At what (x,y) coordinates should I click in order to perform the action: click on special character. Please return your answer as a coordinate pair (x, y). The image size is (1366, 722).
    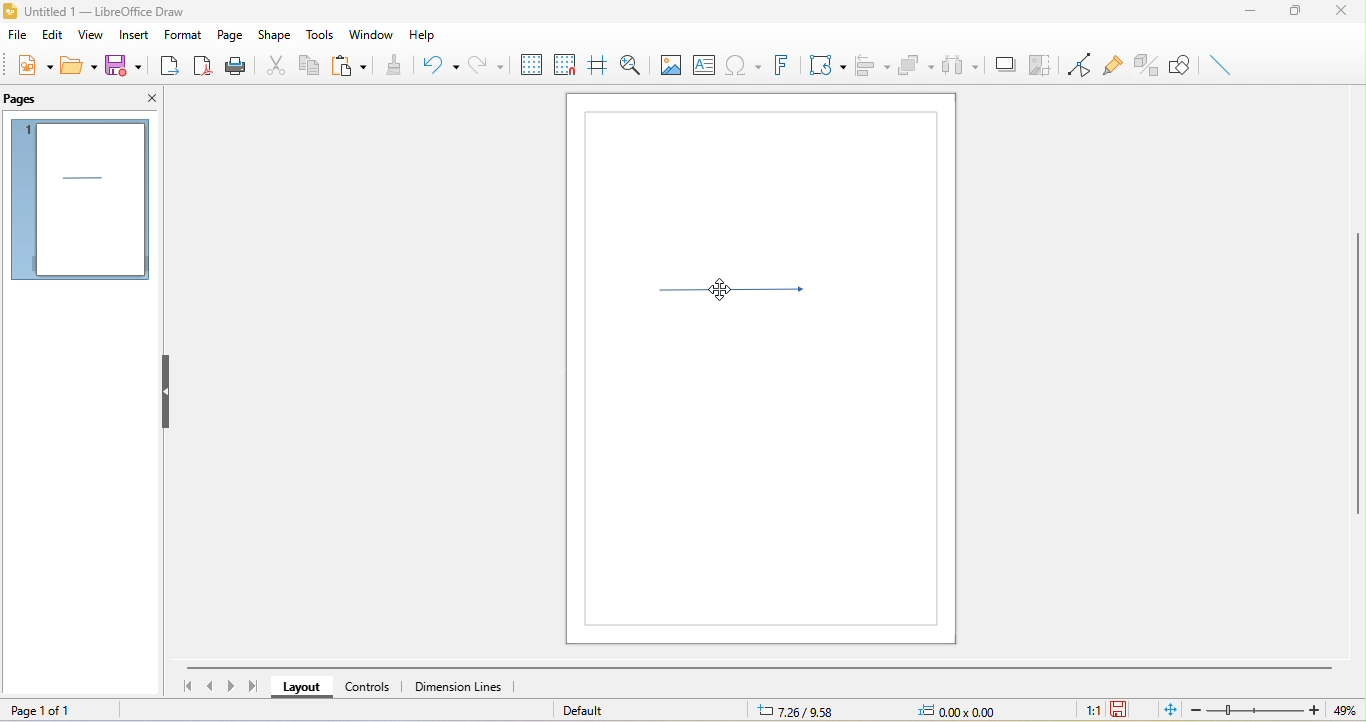
    Looking at the image, I should click on (742, 64).